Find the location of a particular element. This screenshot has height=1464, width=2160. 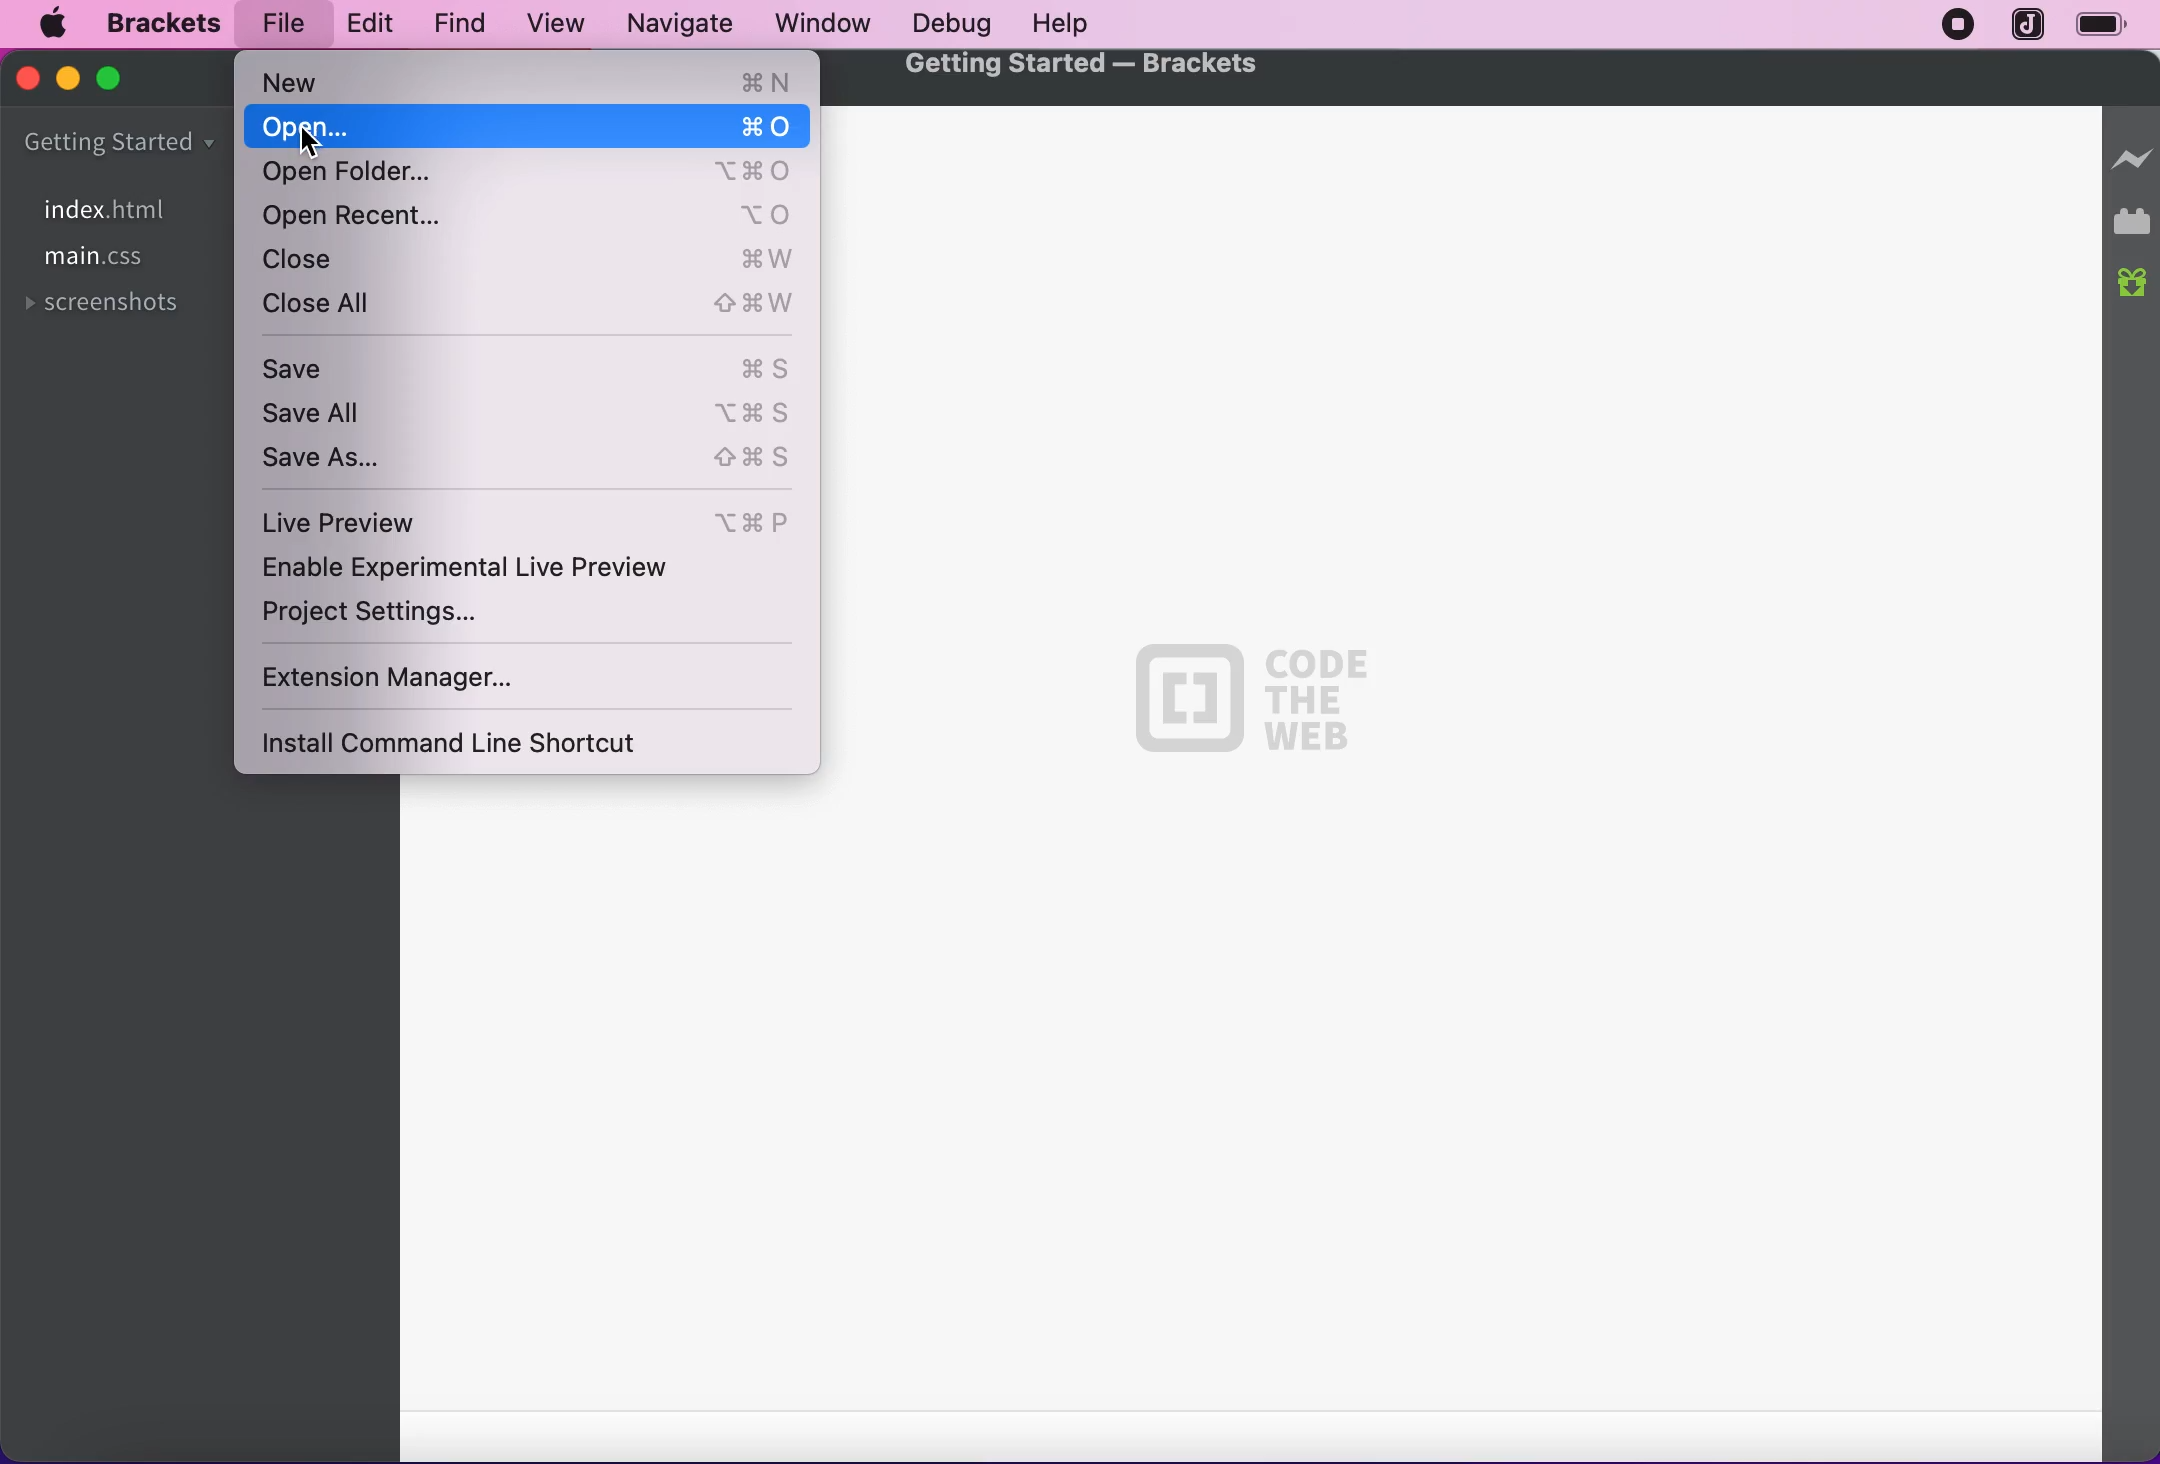

recording stopped is located at coordinates (1951, 26).